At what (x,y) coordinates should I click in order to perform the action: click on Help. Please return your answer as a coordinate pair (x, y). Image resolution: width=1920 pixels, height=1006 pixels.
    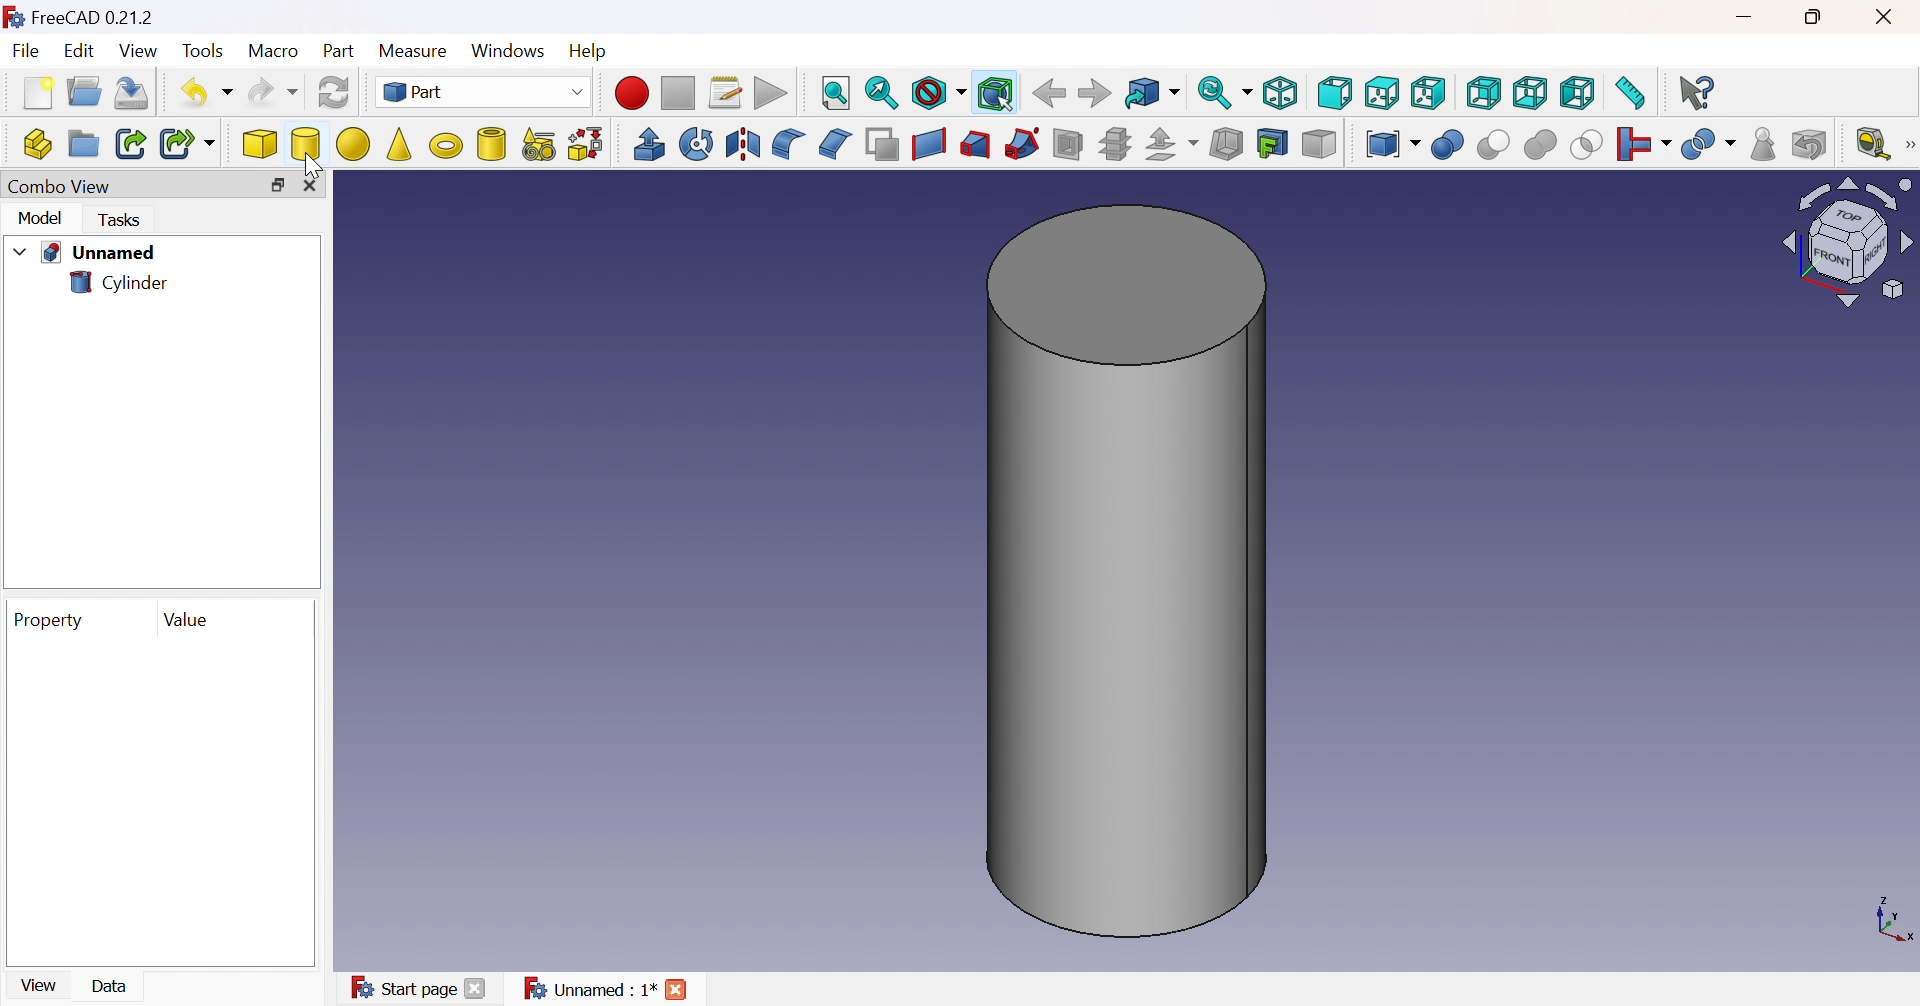
    Looking at the image, I should click on (591, 52).